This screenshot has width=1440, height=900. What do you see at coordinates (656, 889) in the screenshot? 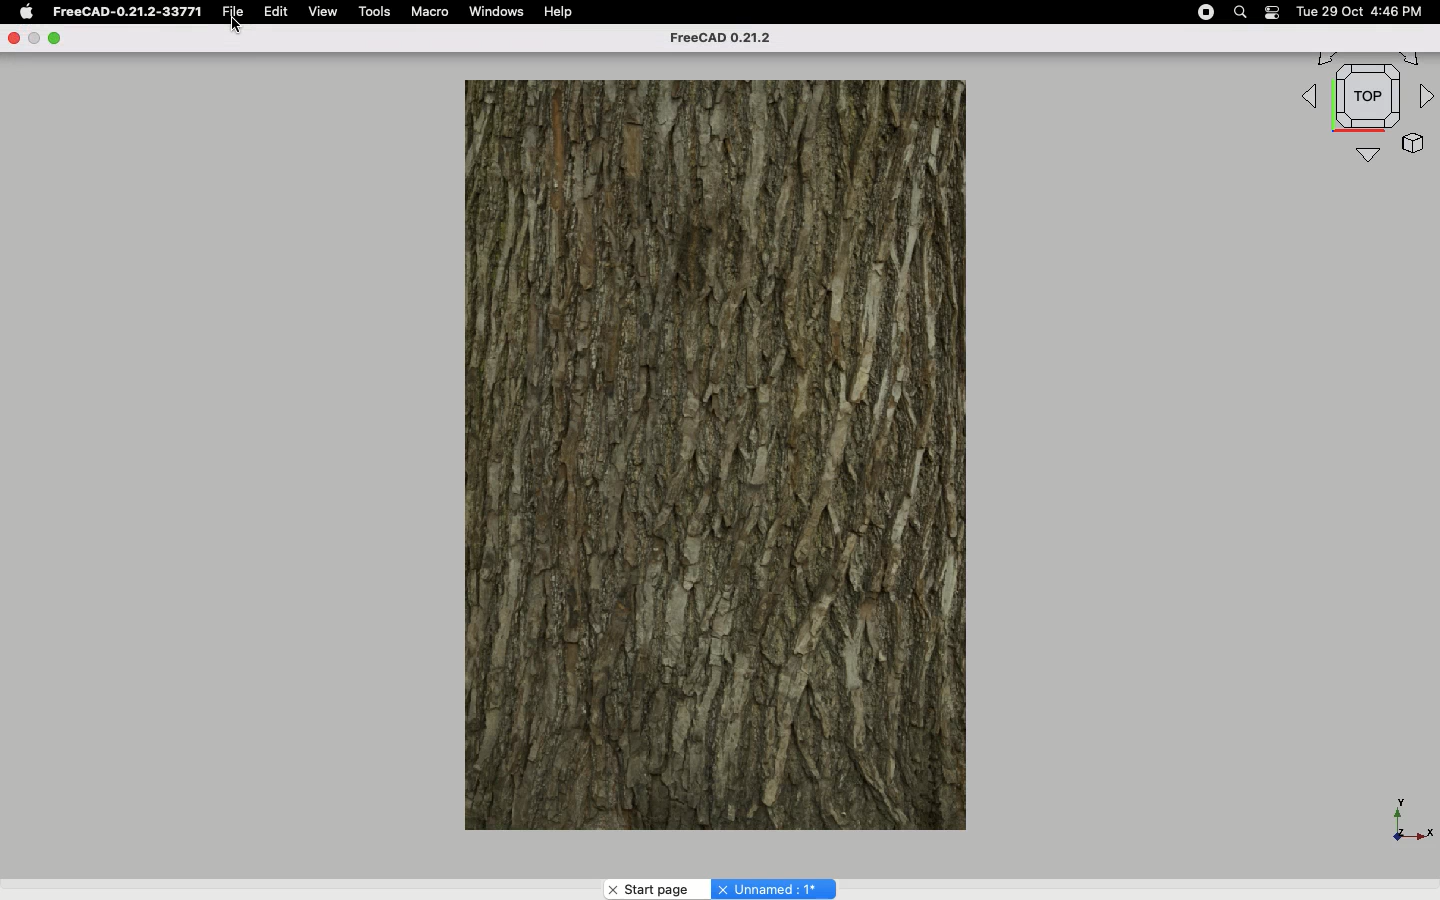
I see `Start page` at bounding box center [656, 889].